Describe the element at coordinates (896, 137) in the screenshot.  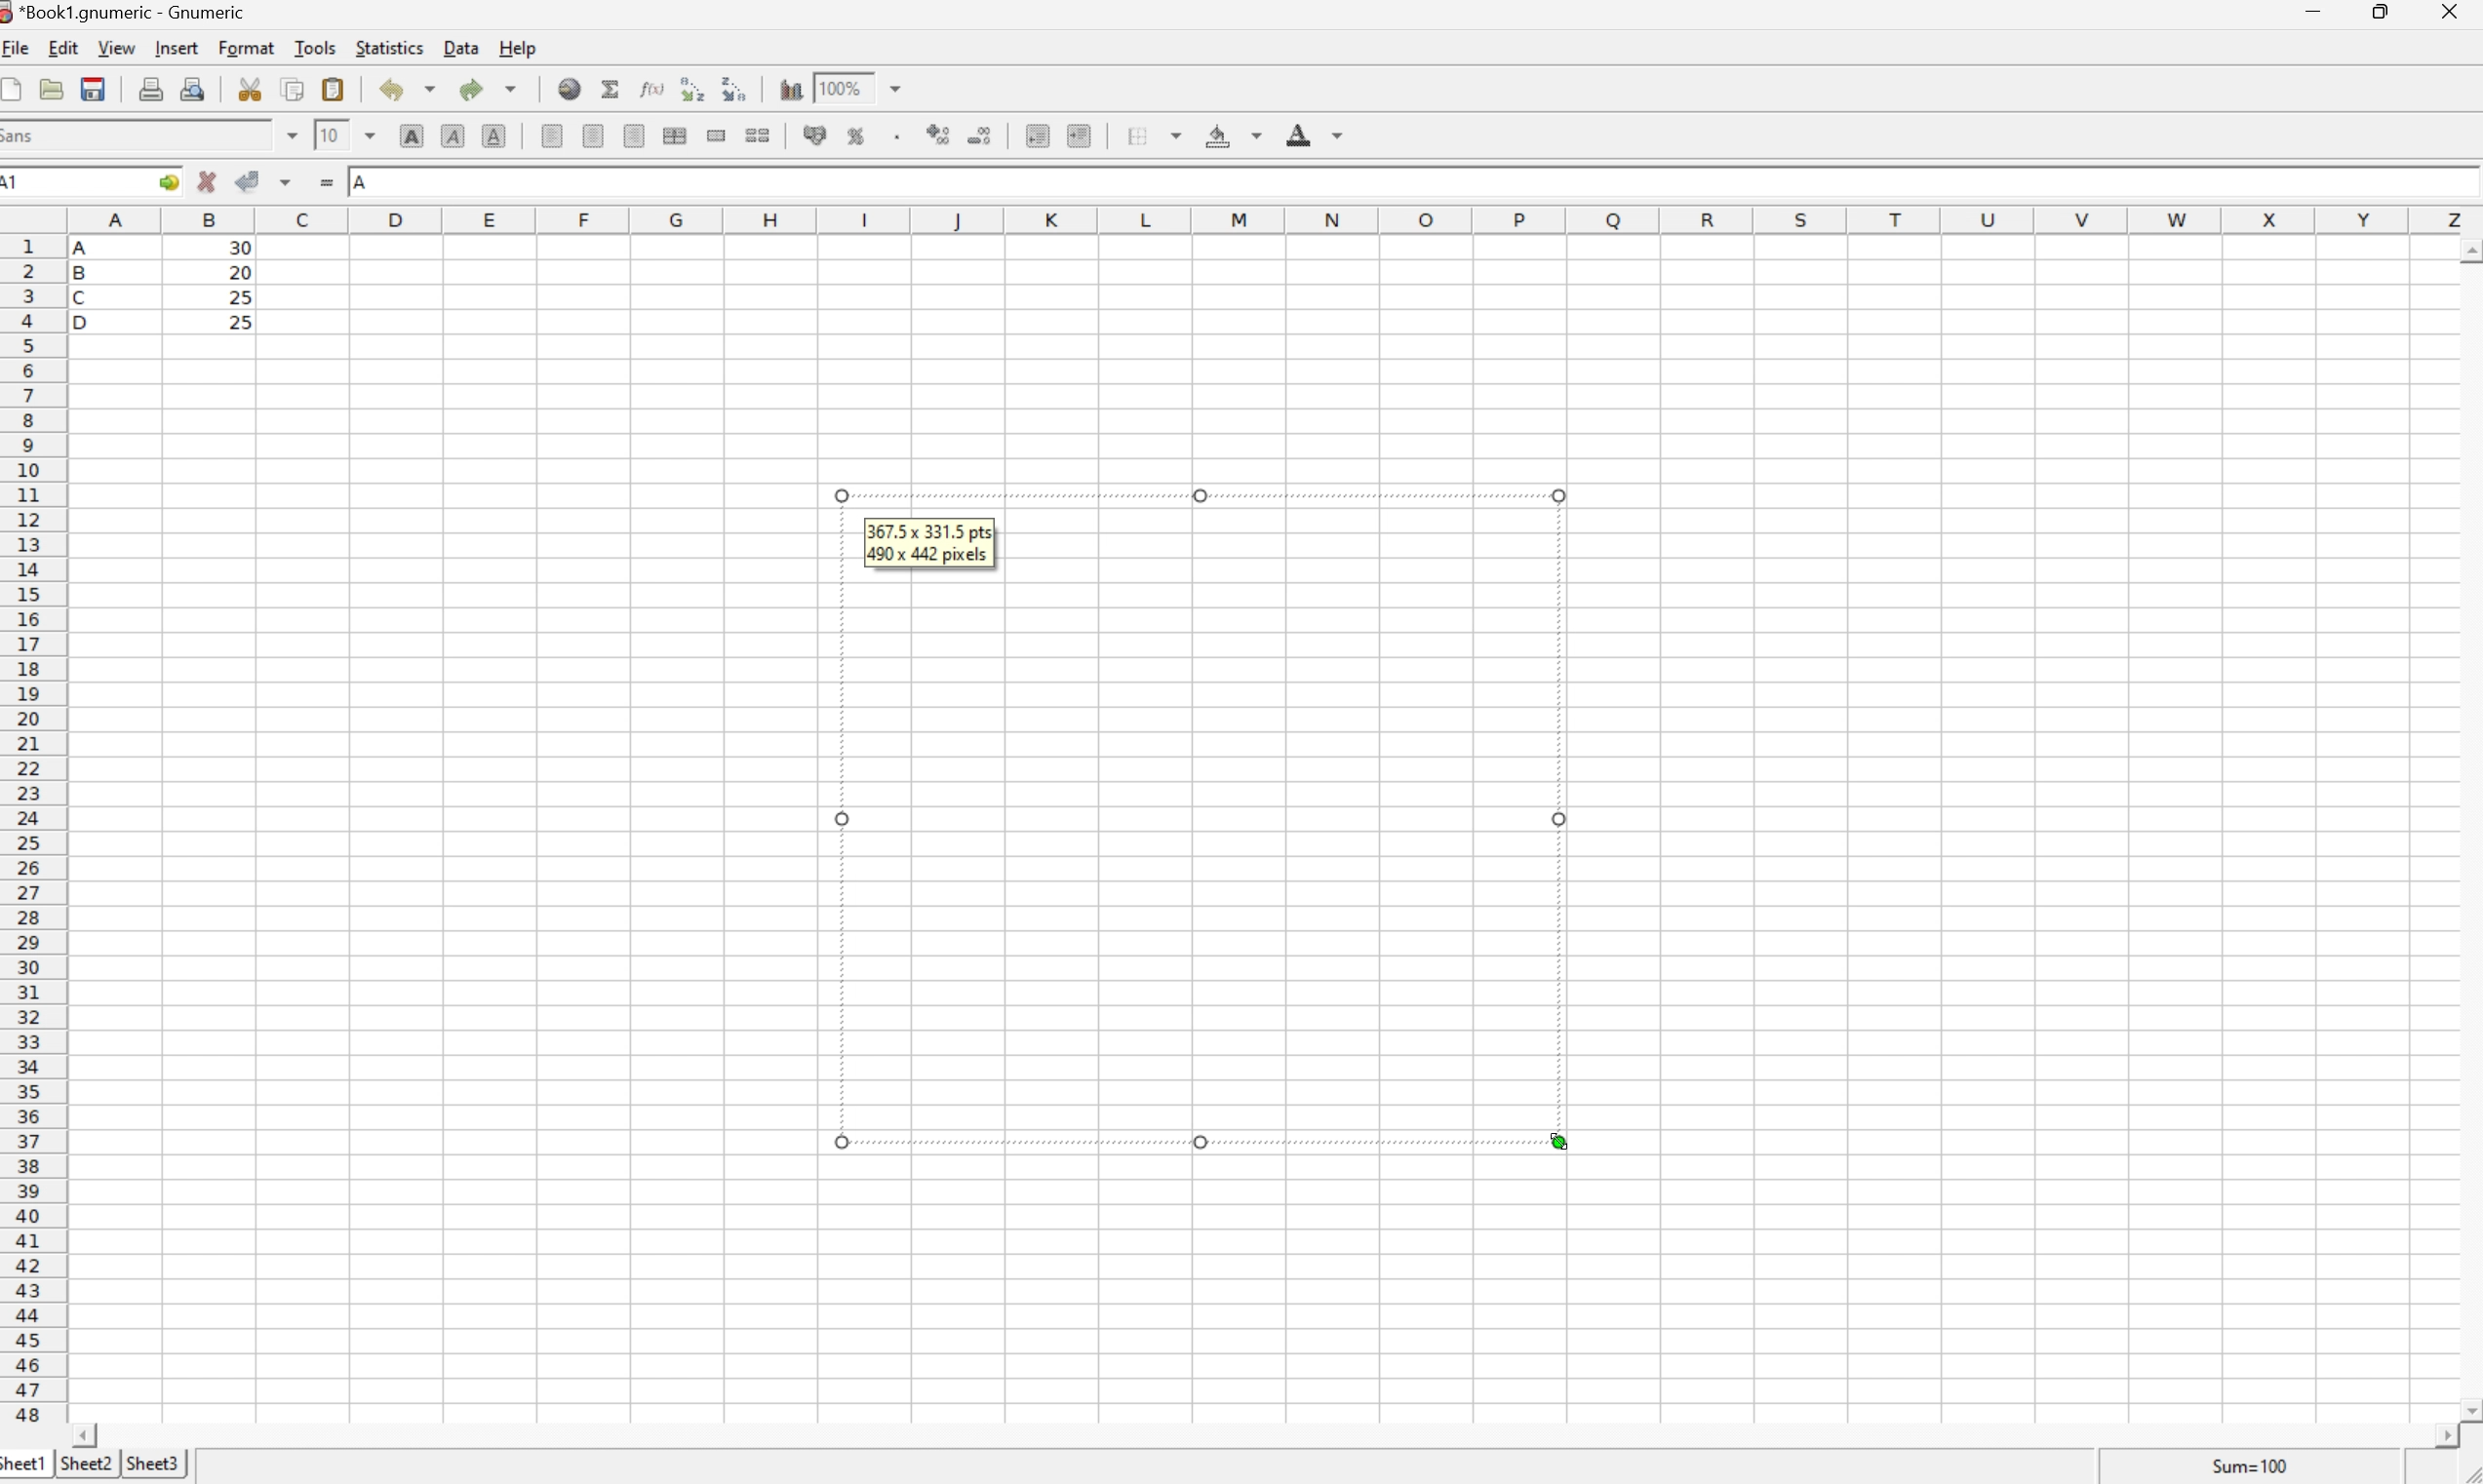
I see `Set the format of the selected cells to include a thousands separator` at that location.